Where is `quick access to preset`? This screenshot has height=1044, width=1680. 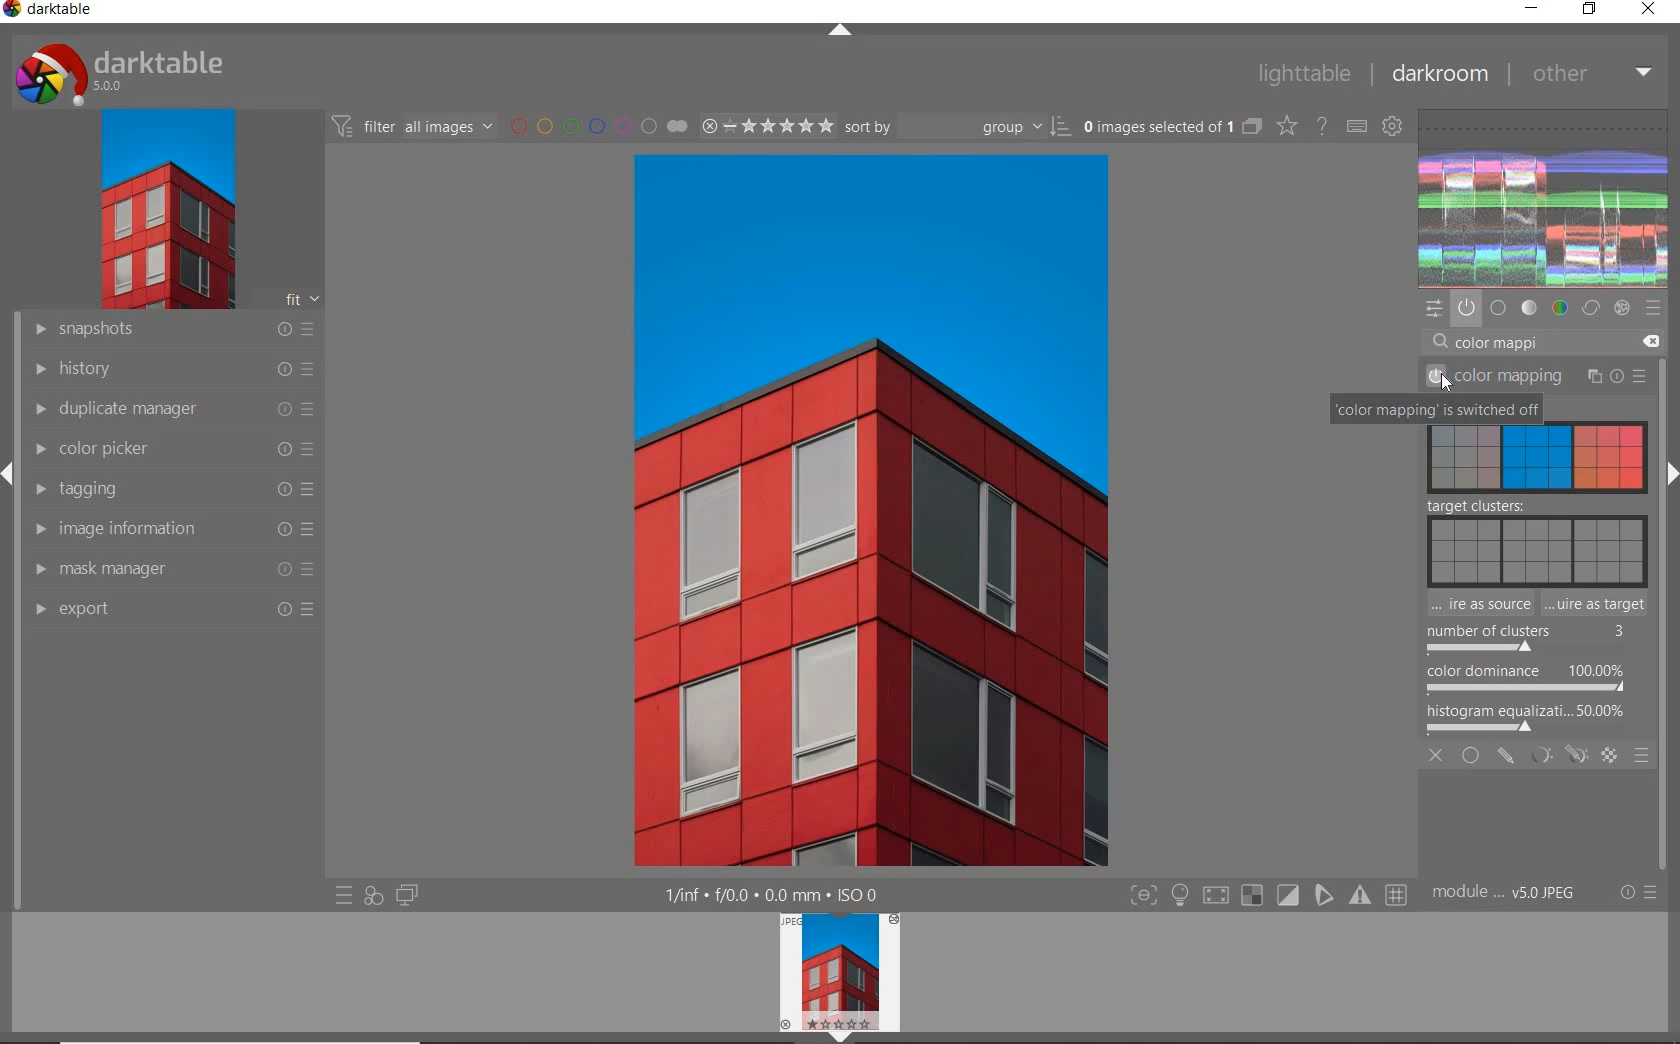
quick access to preset is located at coordinates (344, 896).